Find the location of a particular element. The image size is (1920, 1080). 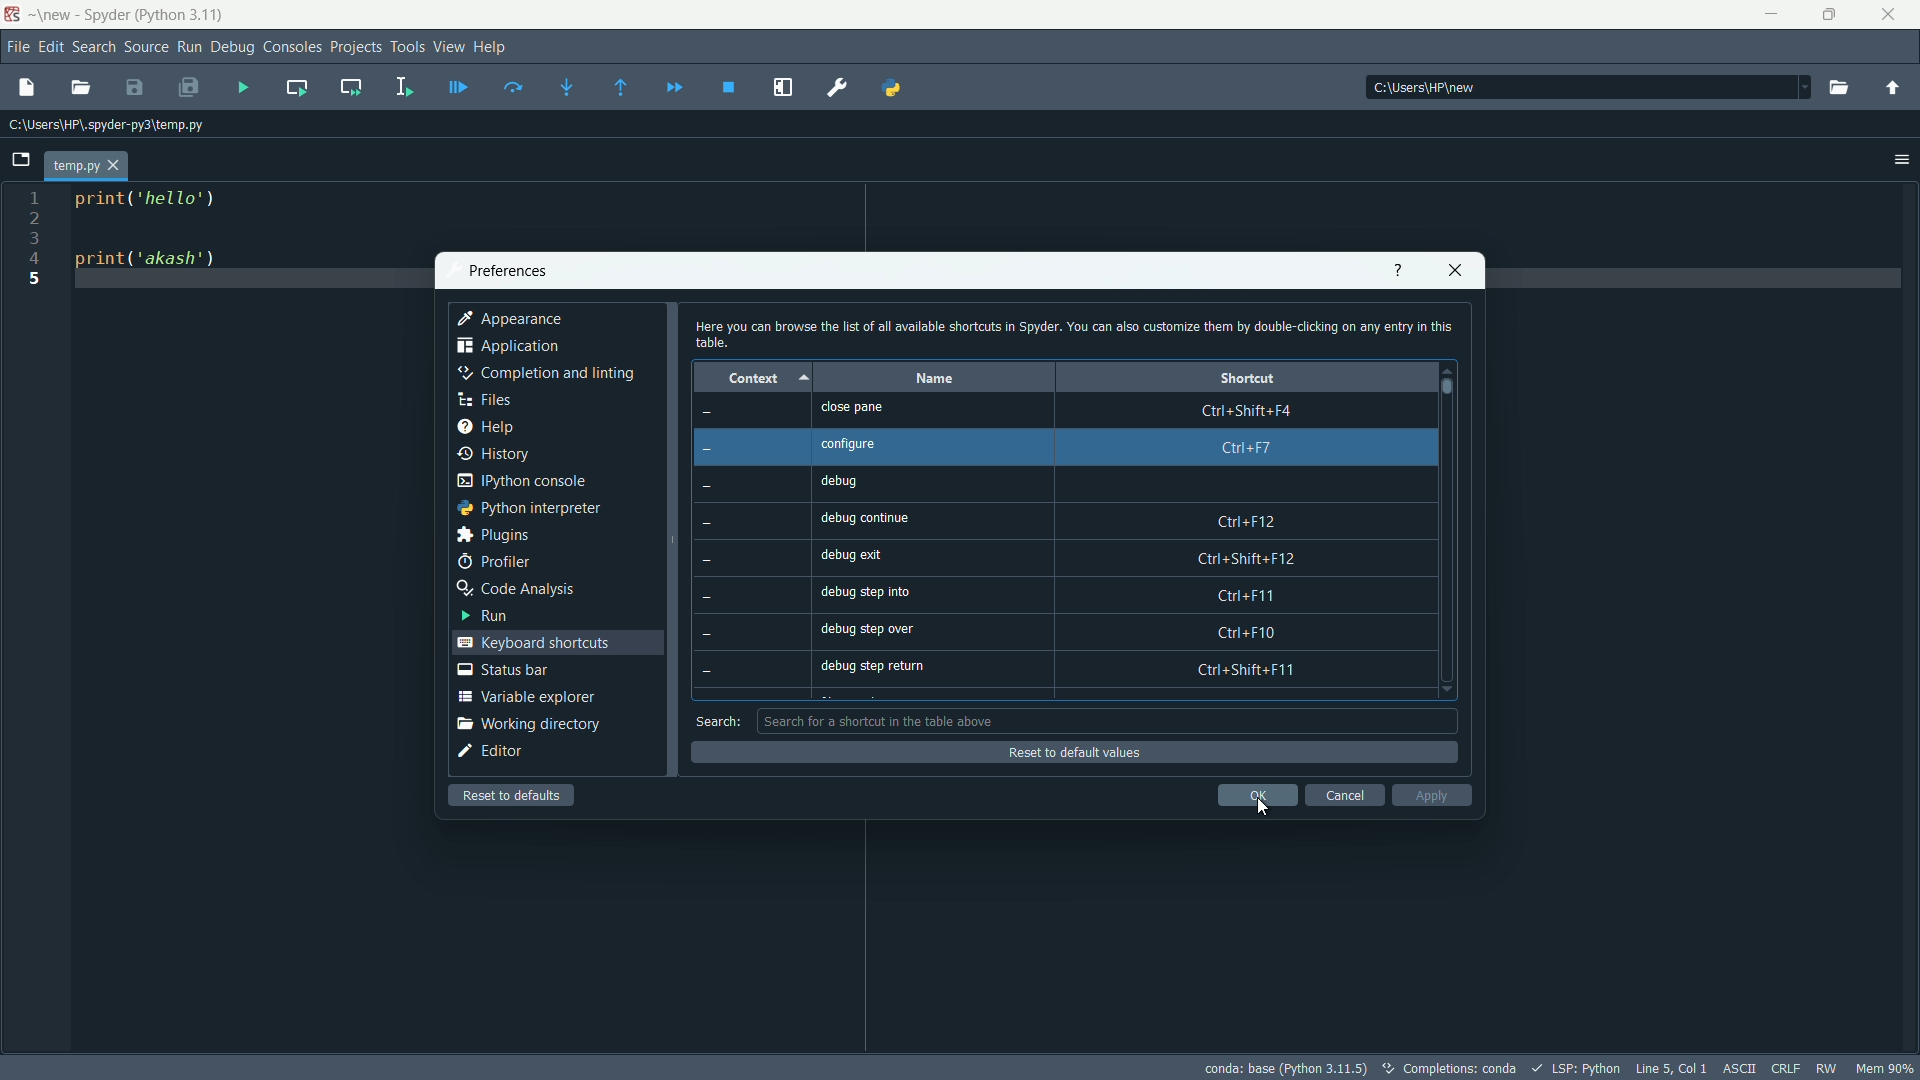

tools menu is located at coordinates (407, 46).